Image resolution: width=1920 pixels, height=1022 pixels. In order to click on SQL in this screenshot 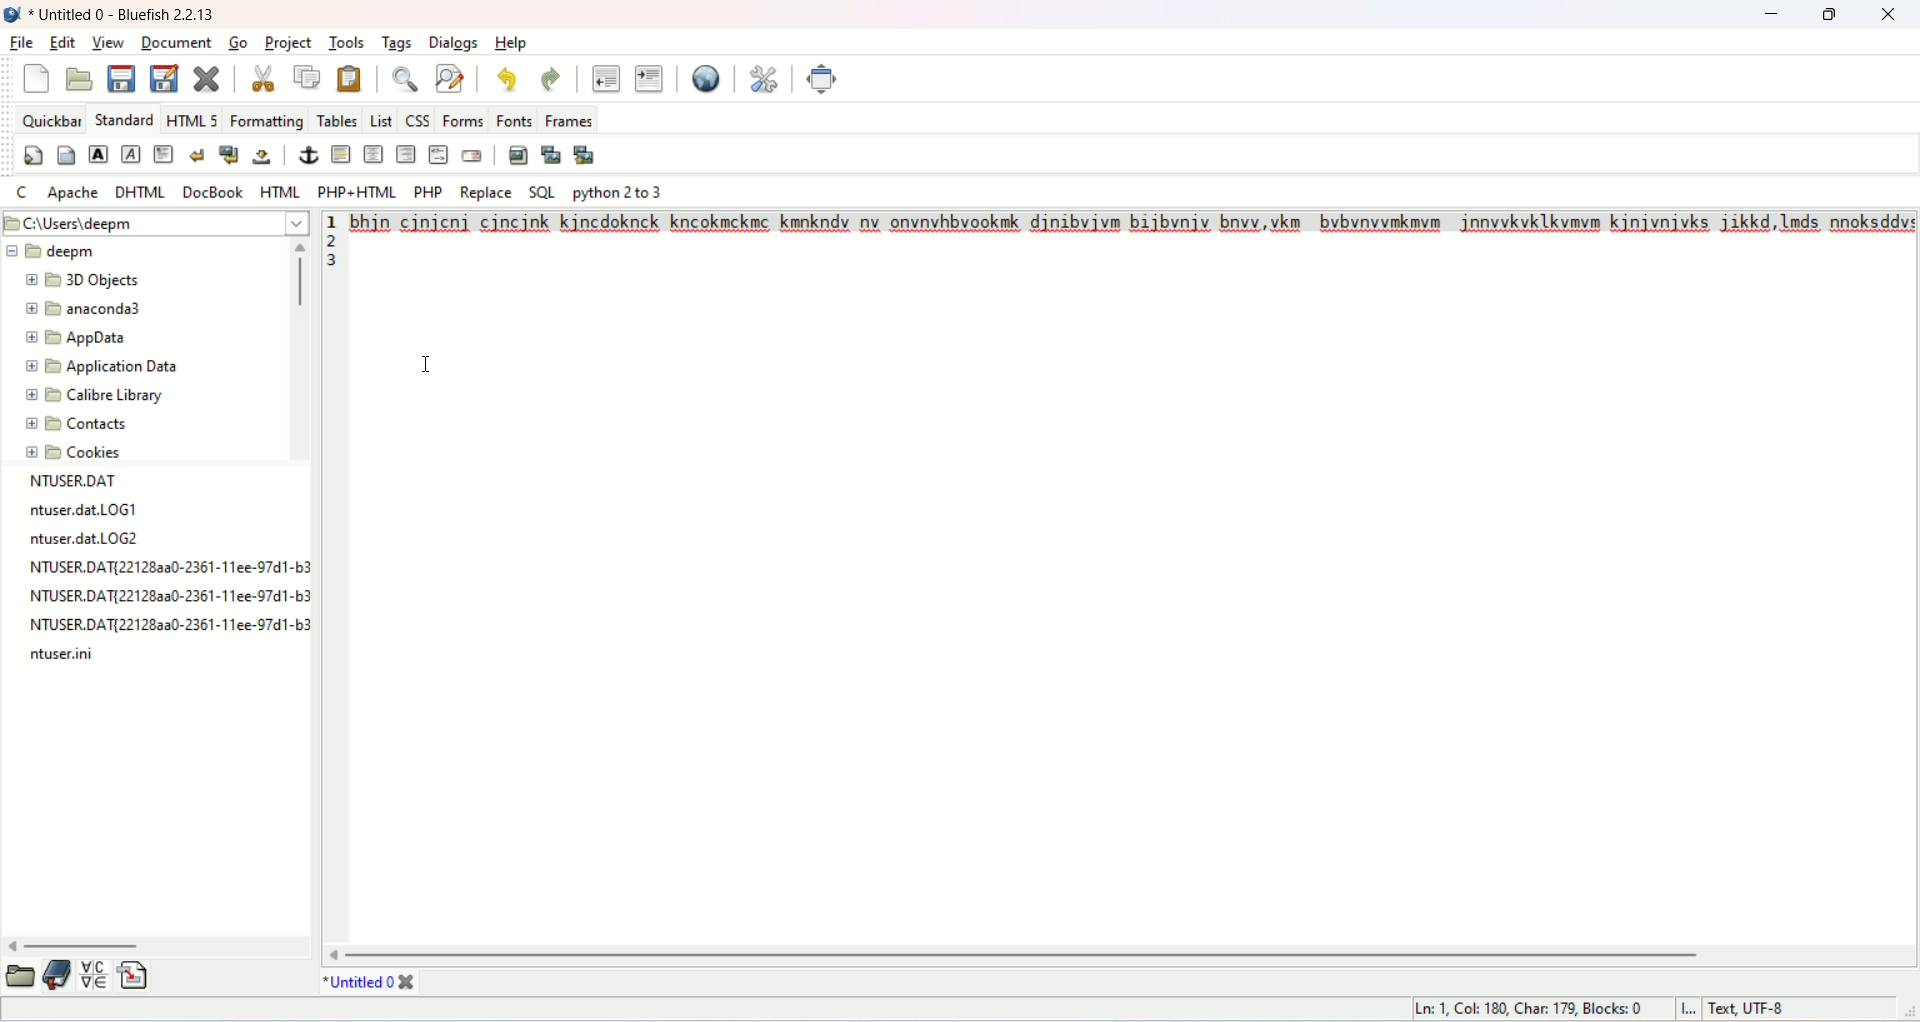, I will do `click(541, 193)`.